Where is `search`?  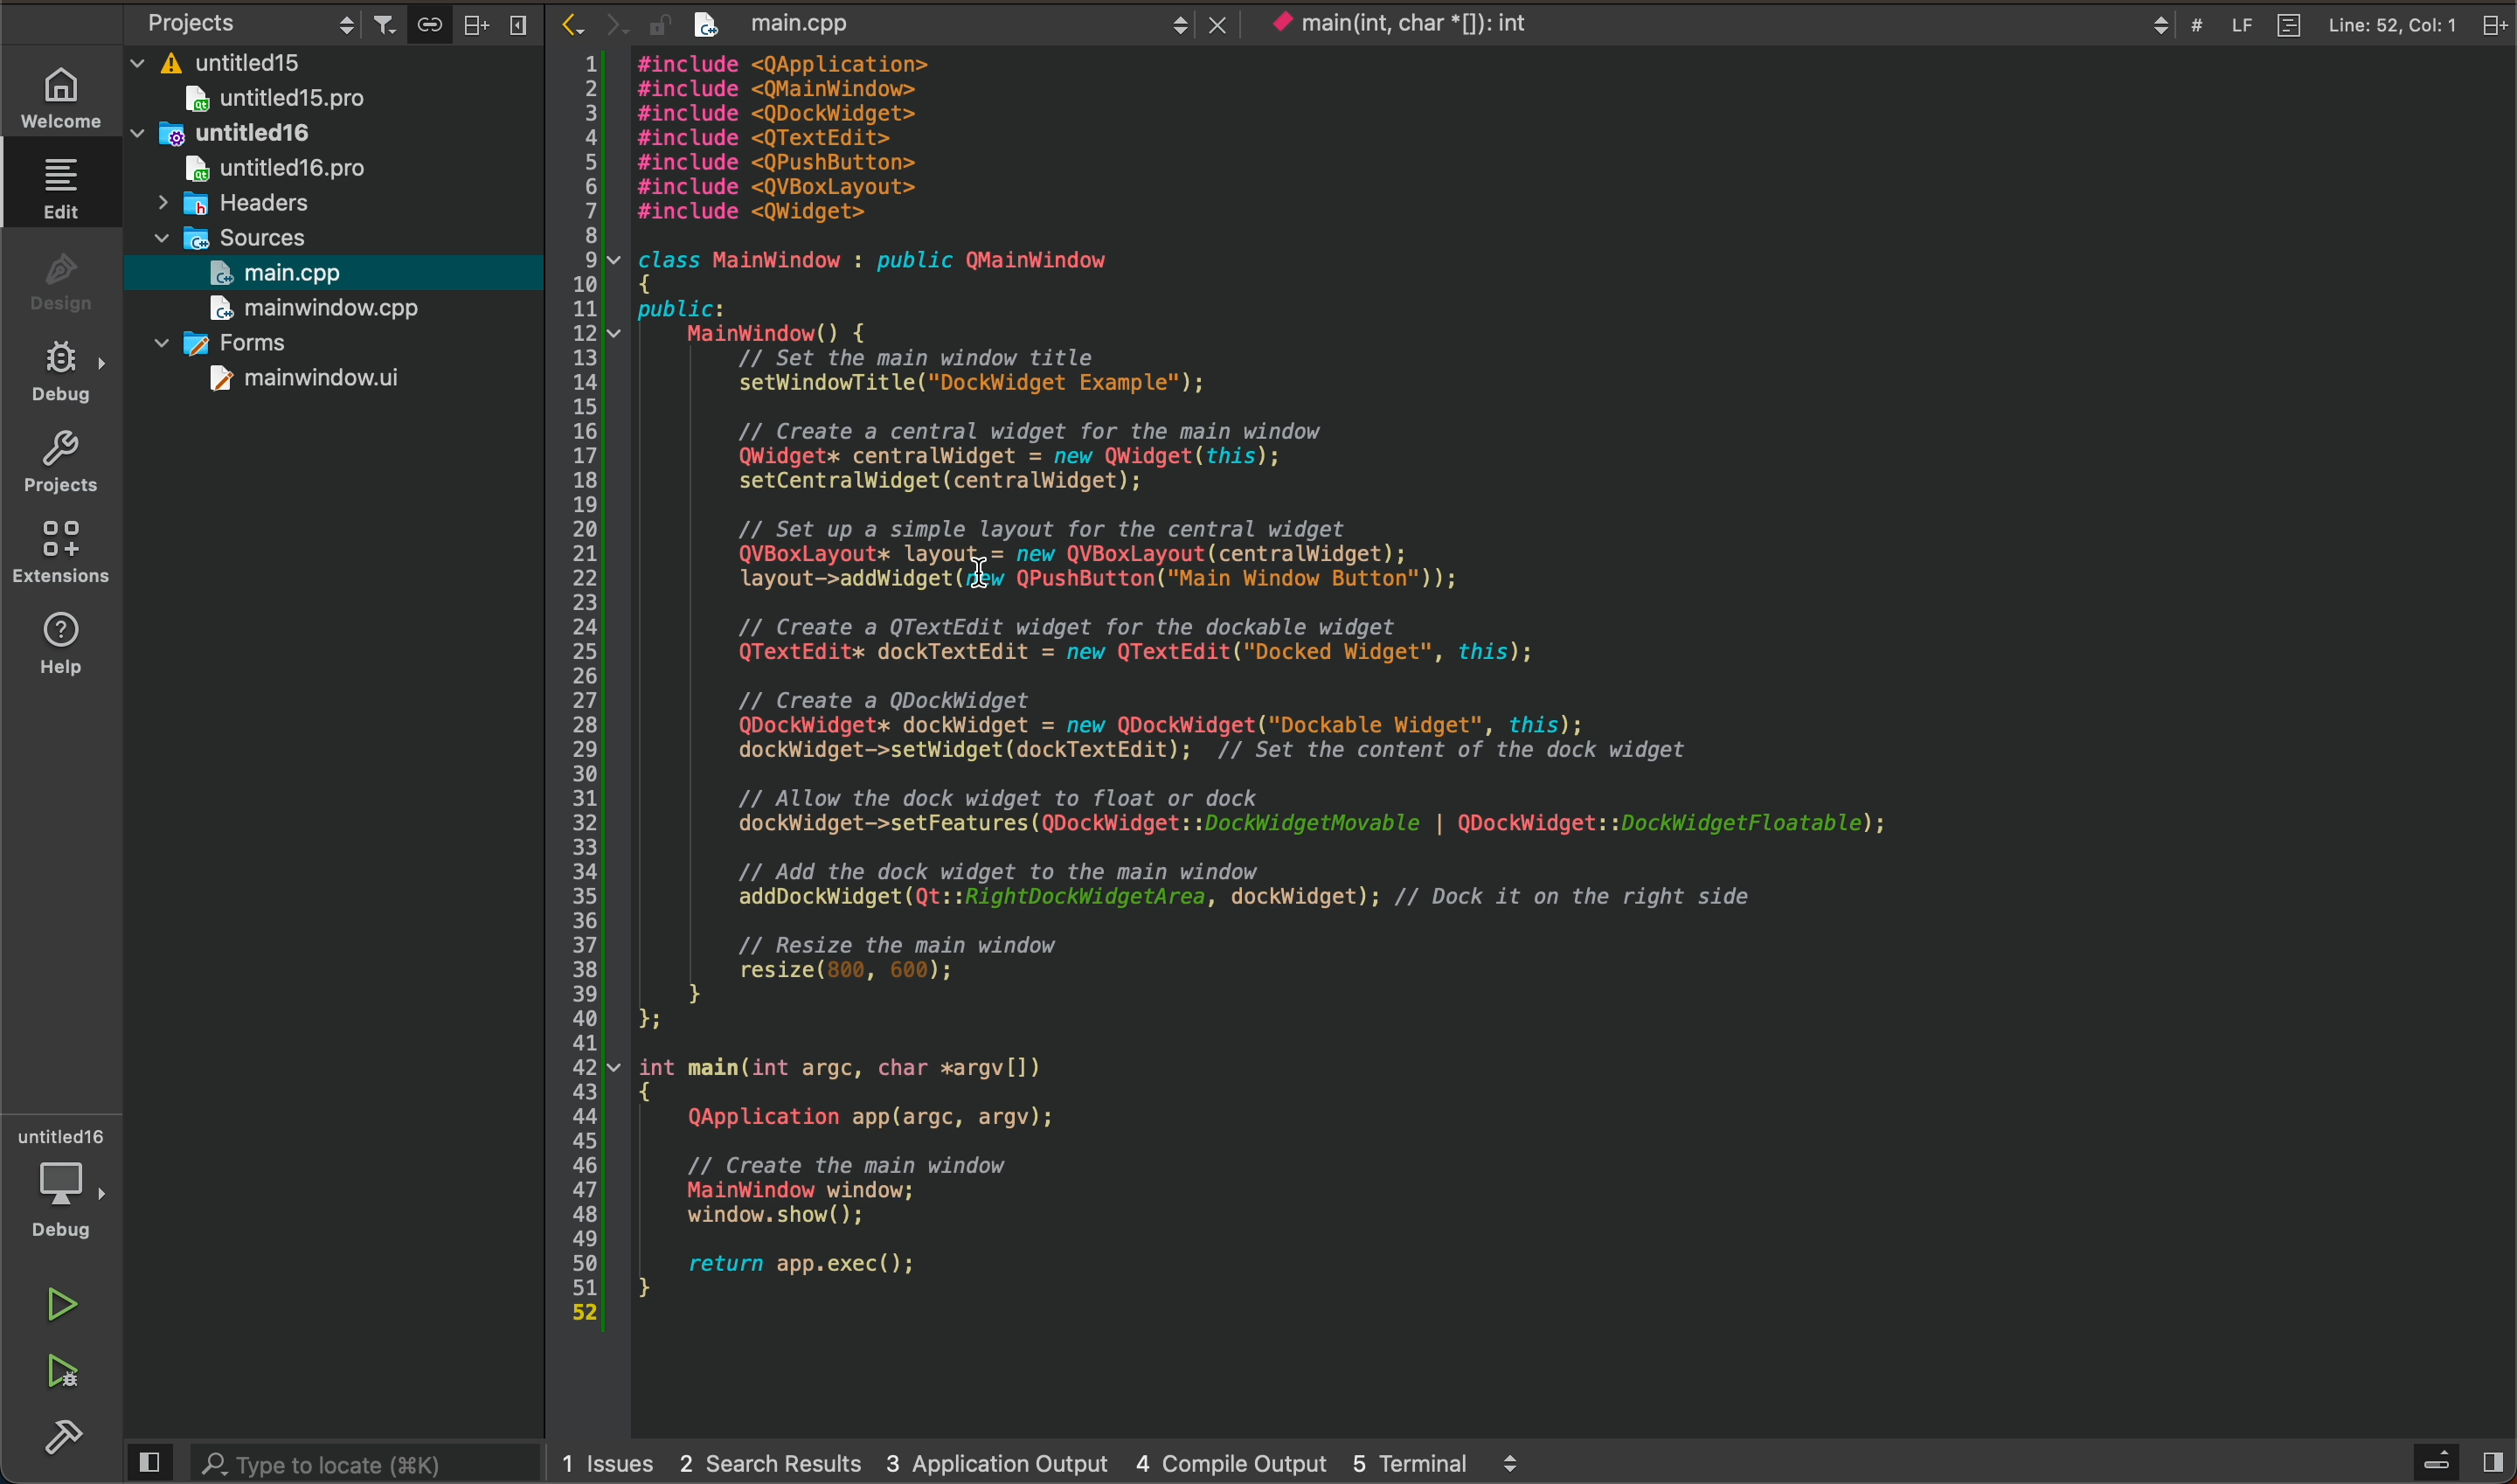
search is located at coordinates (367, 1462).